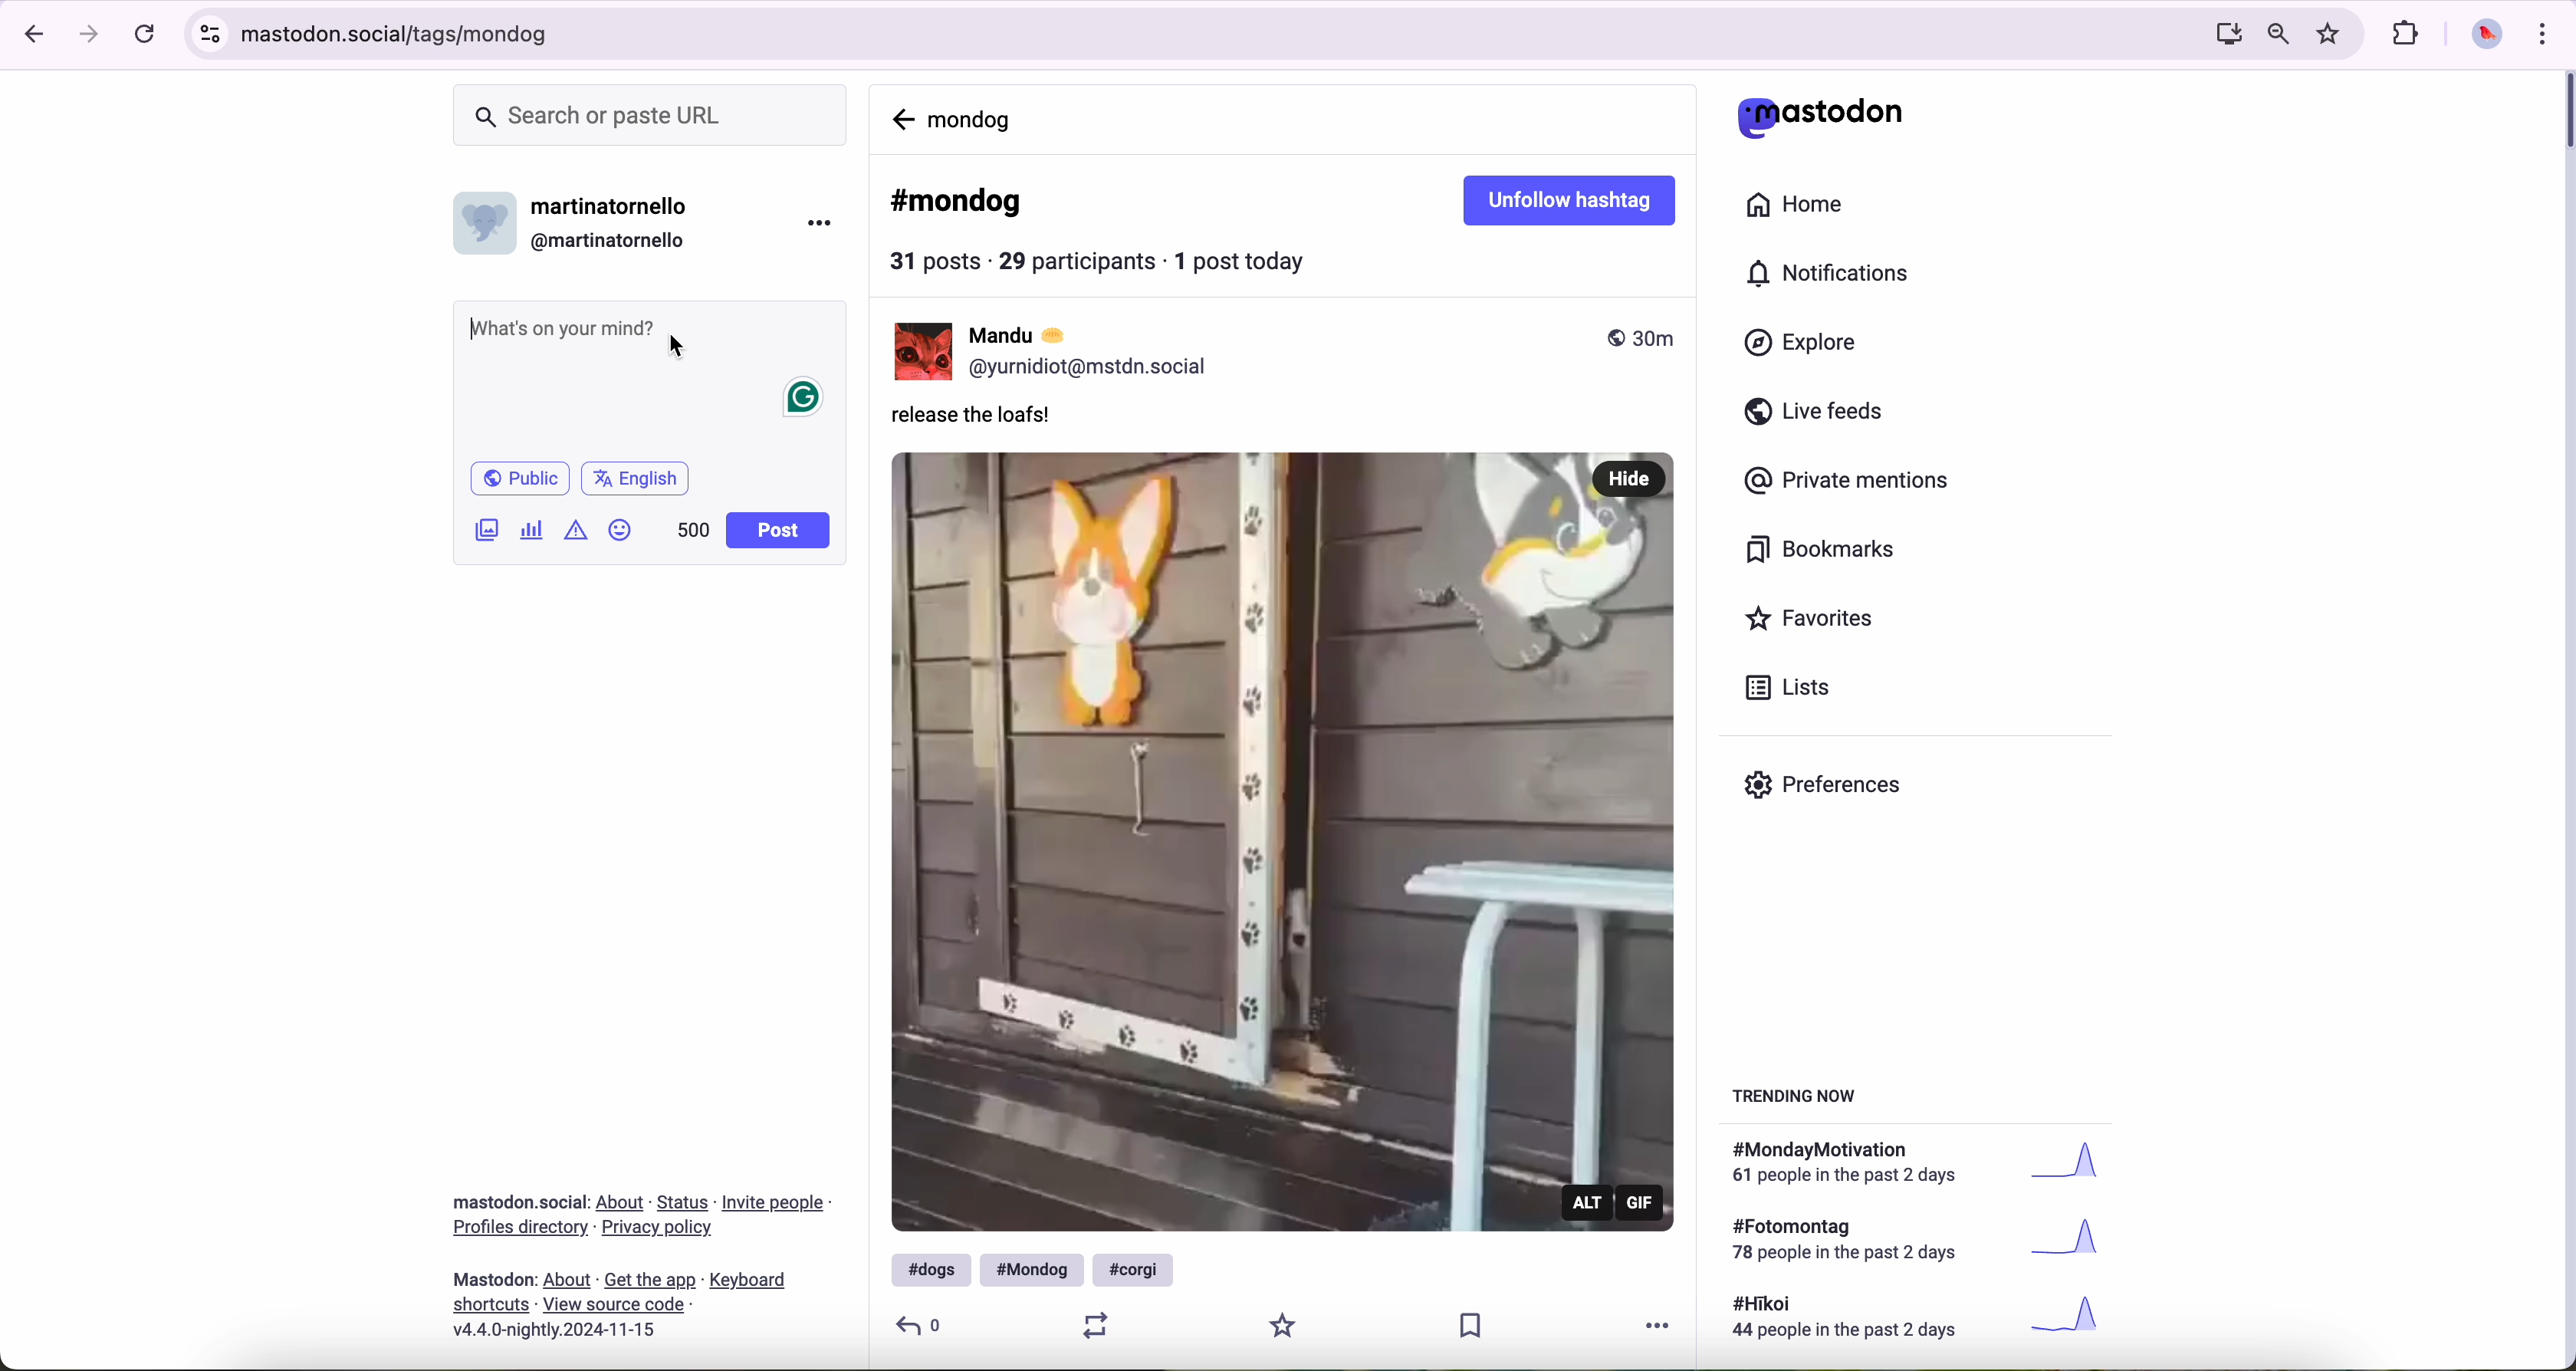 The width and height of the screenshot is (2576, 1371). What do you see at coordinates (1574, 201) in the screenshot?
I see `unfollow hashtag` at bounding box center [1574, 201].